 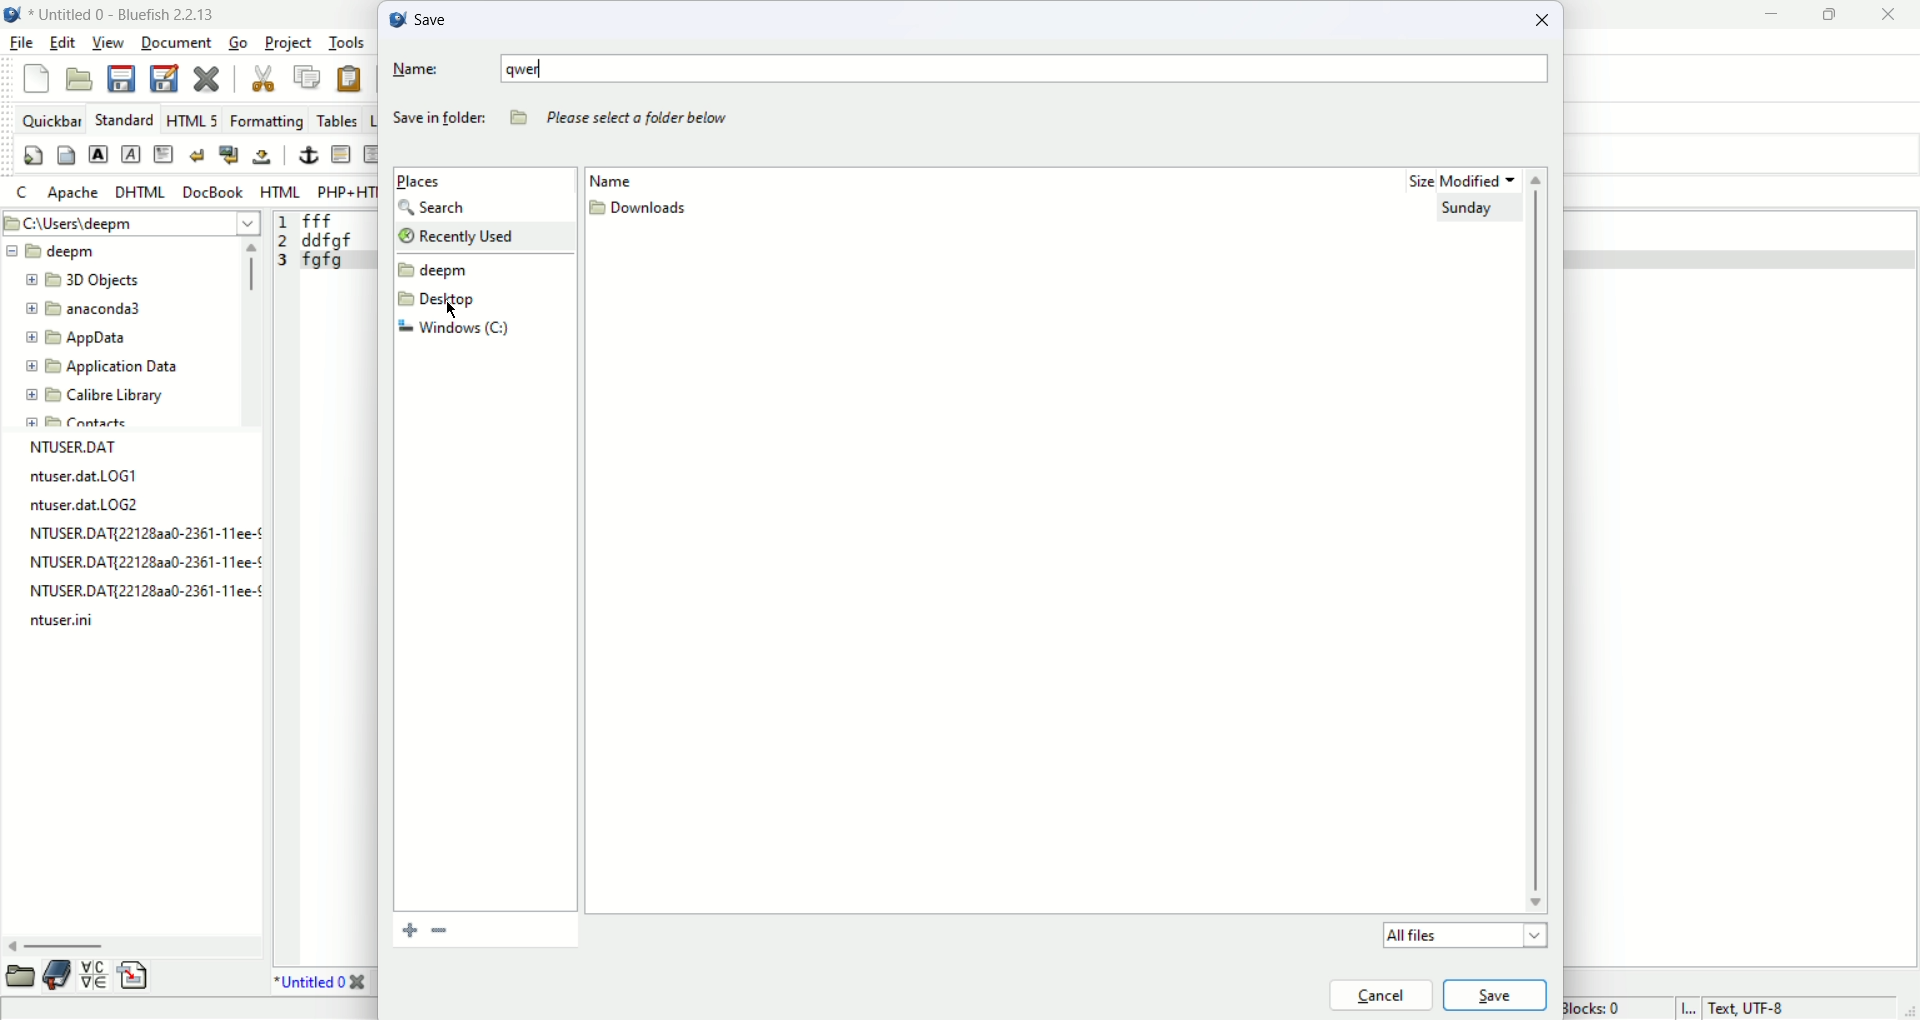 What do you see at coordinates (282, 245) in the screenshot?
I see `line number` at bounding box center [282, 245].